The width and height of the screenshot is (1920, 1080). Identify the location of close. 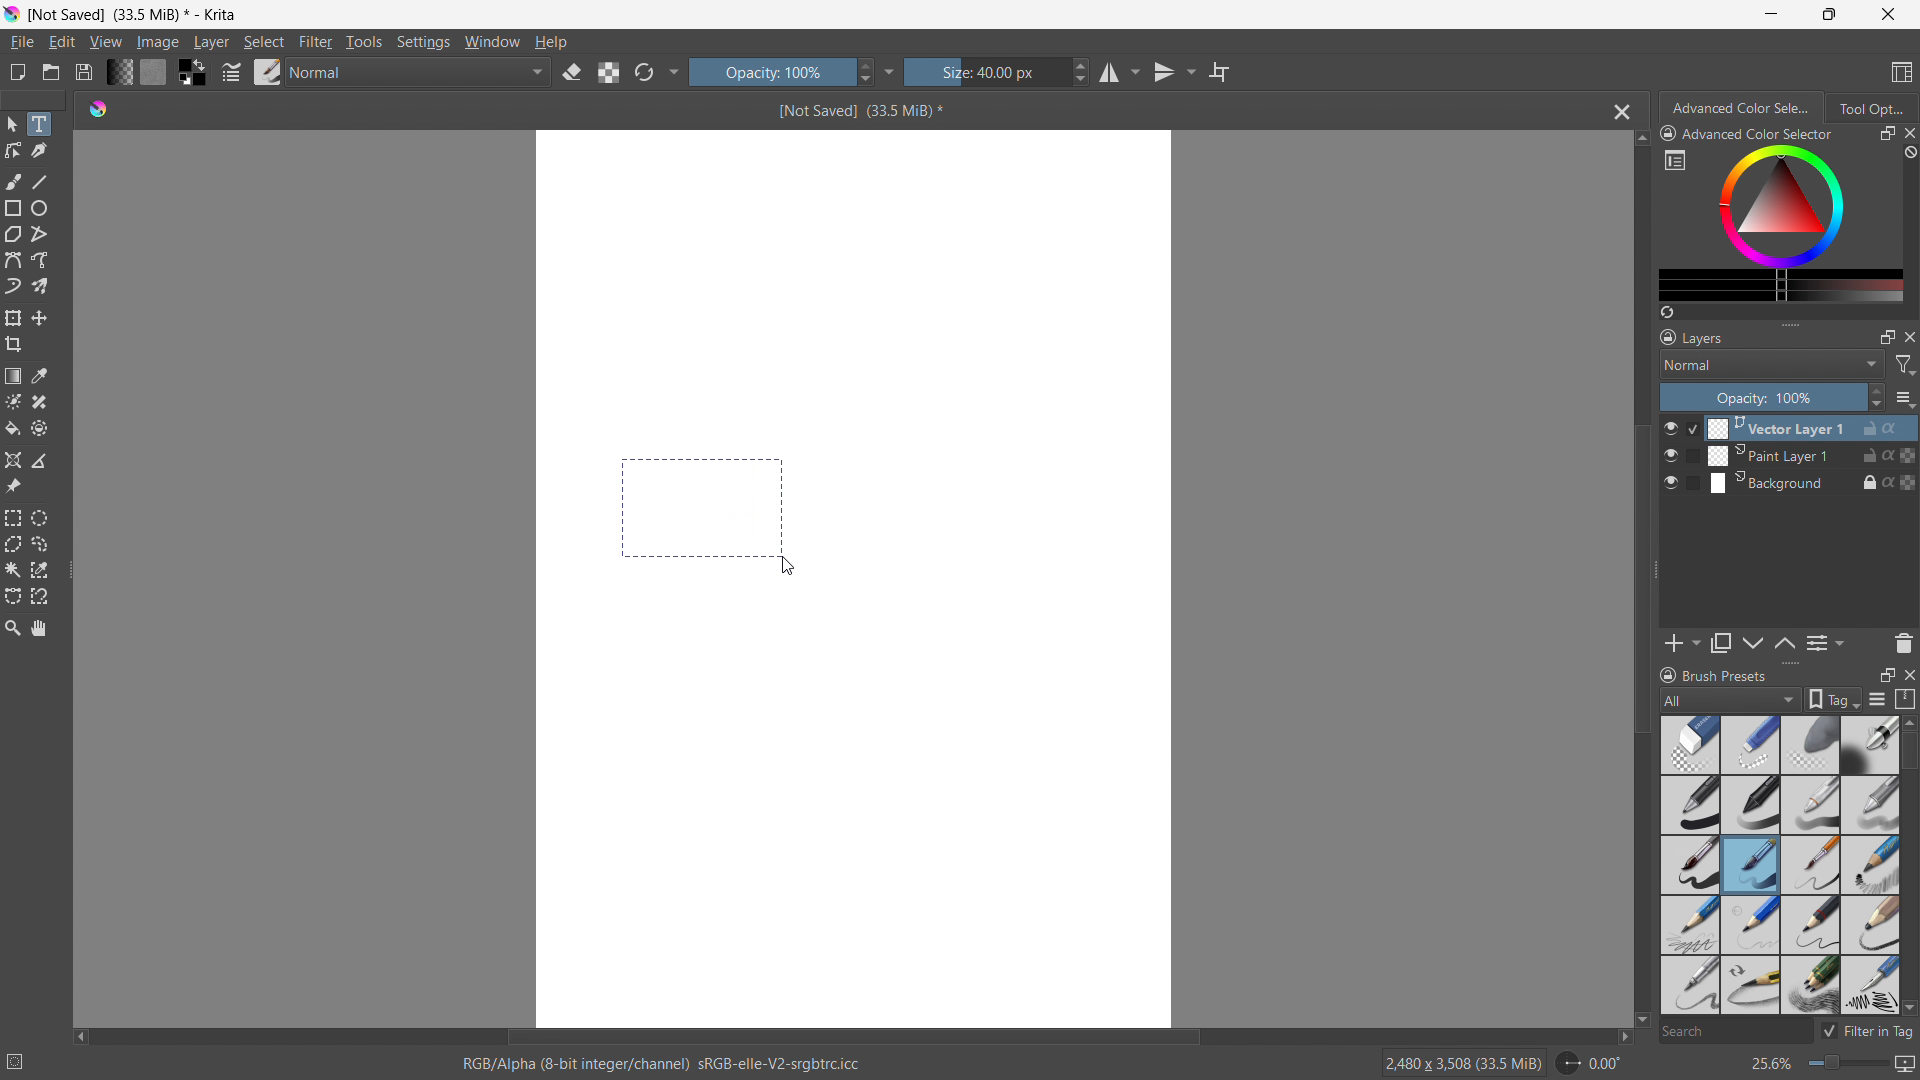
(1888, 14).